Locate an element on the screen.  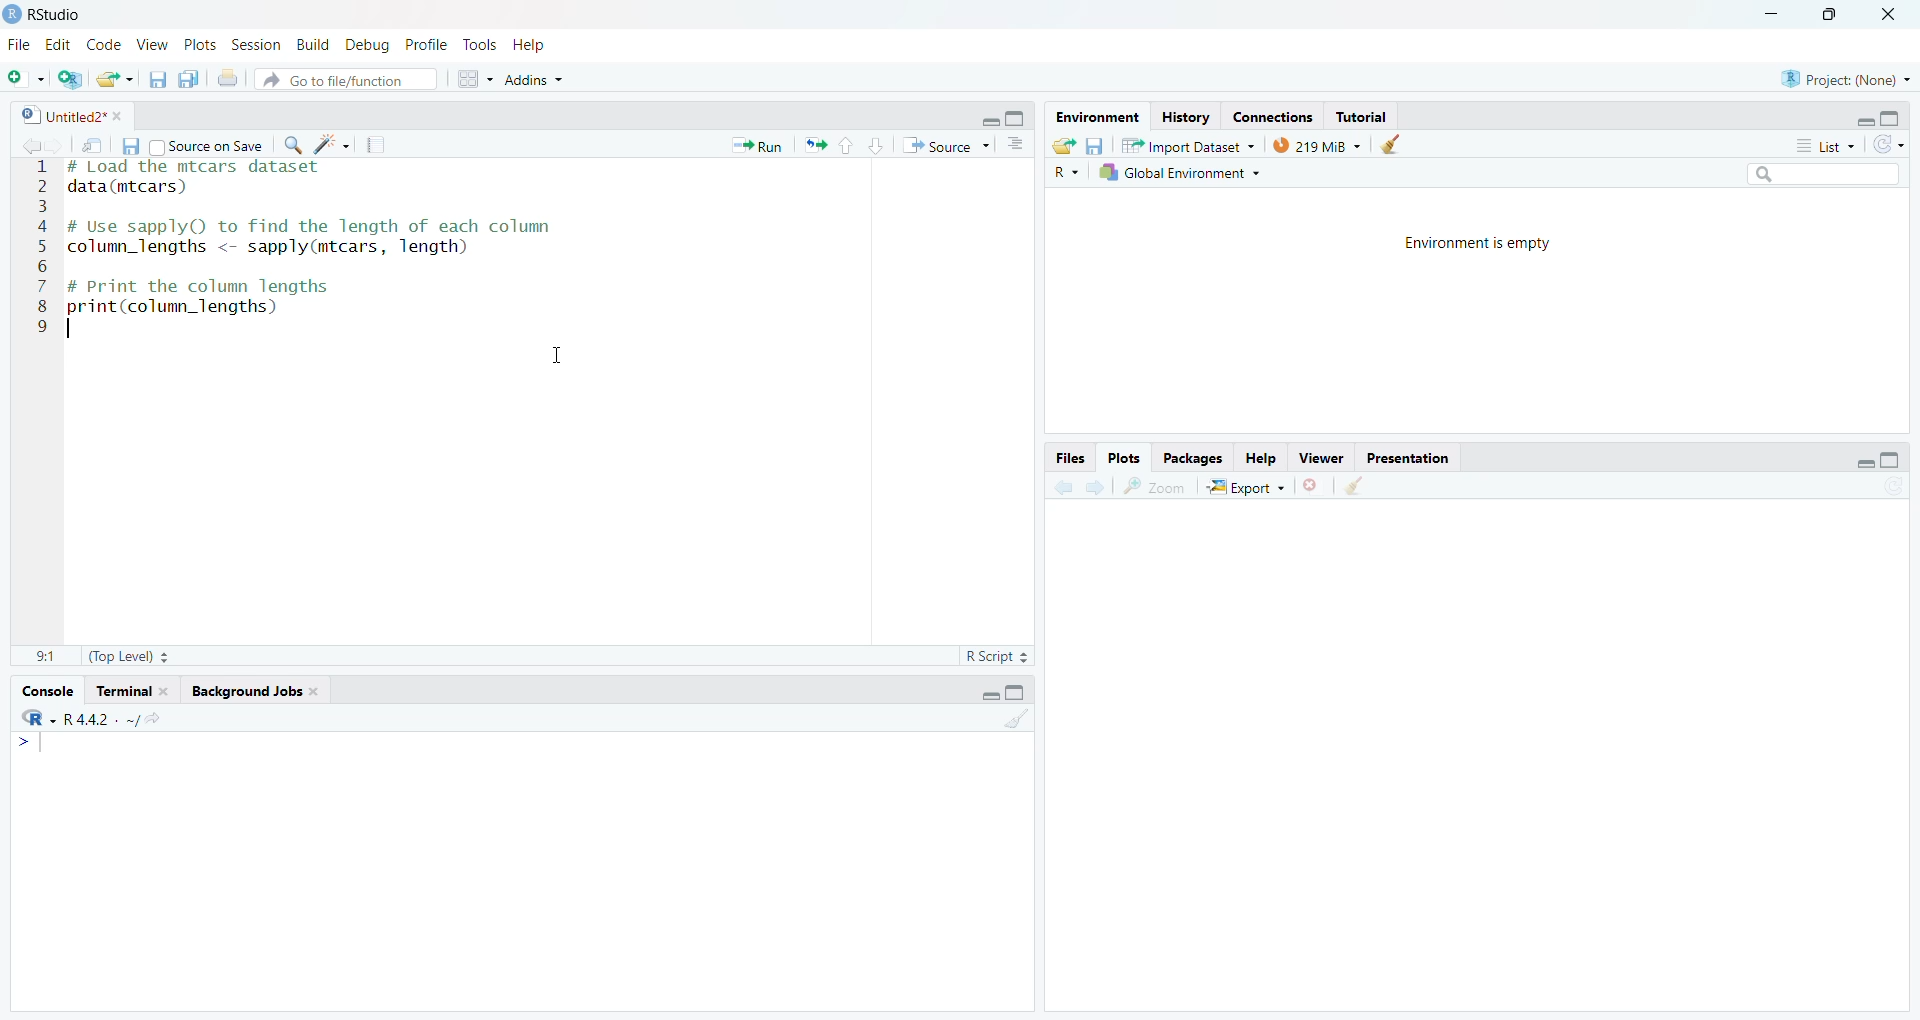
Hide is located at coordinates (1864, 120).